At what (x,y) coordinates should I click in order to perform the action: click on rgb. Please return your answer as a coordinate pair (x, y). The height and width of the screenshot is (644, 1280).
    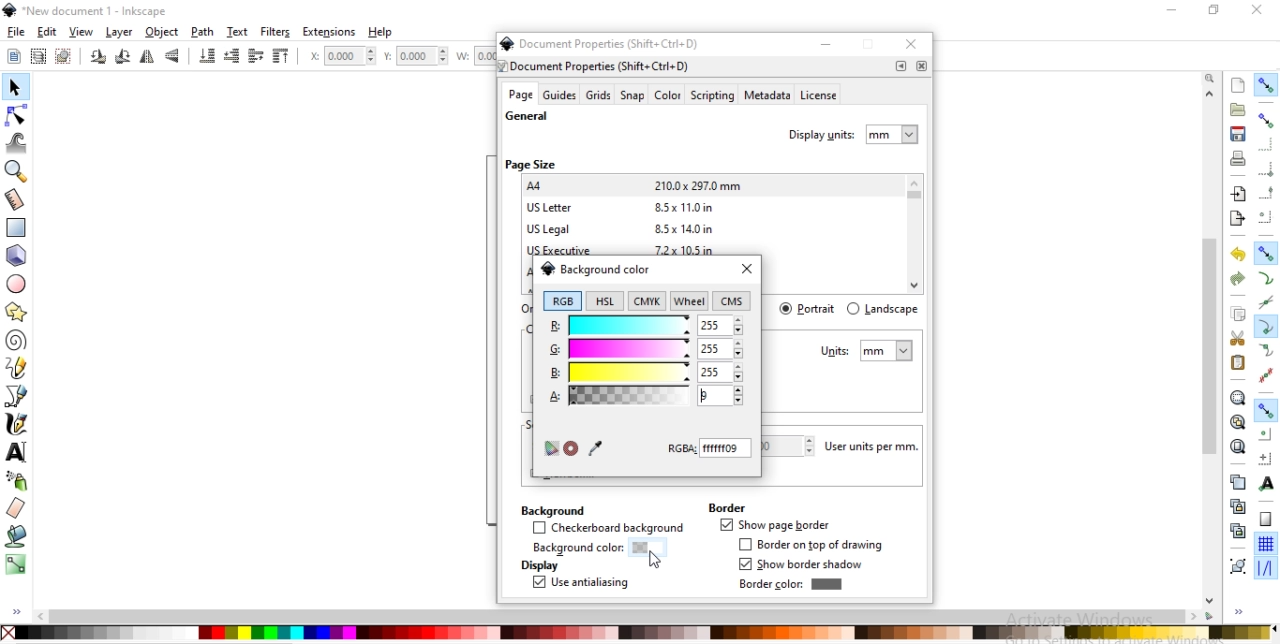
    Looking at the image, I should click on (562, 301).